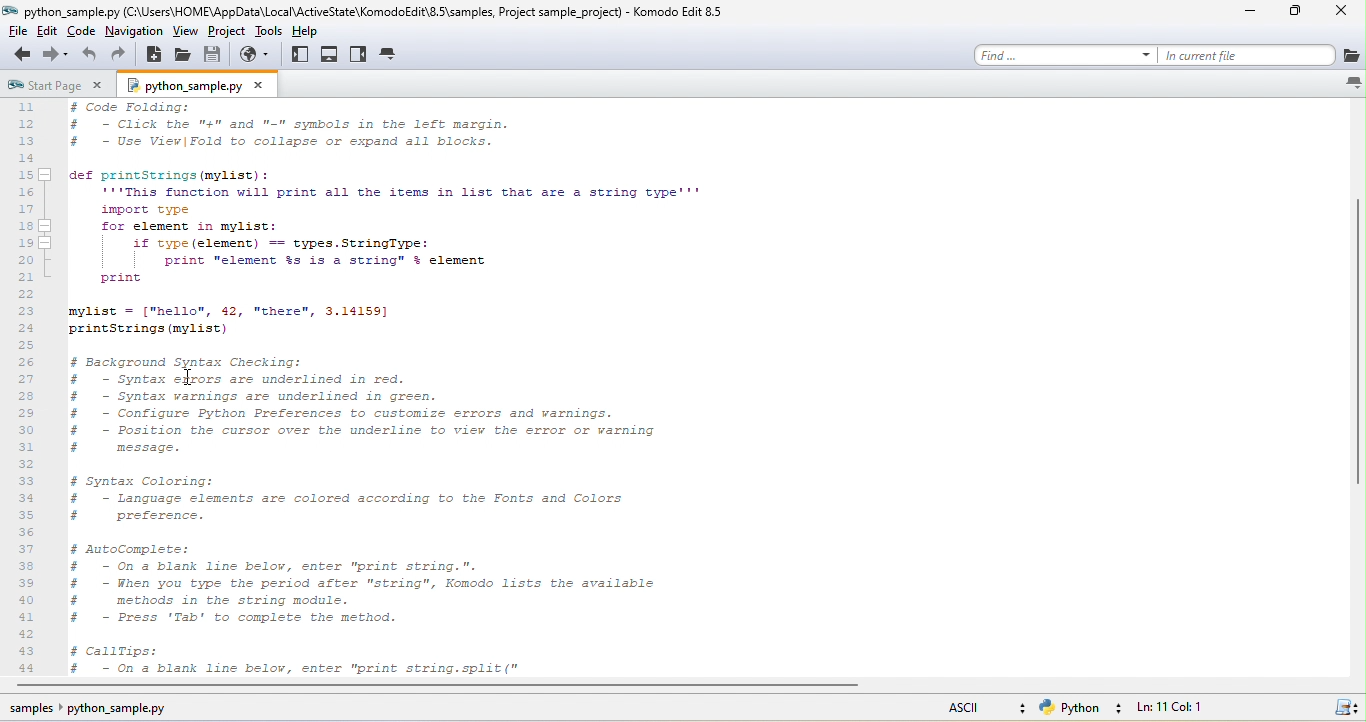 The height and width of the screenshot is (722, 1366). I want to click on find, so click(1068, 53).